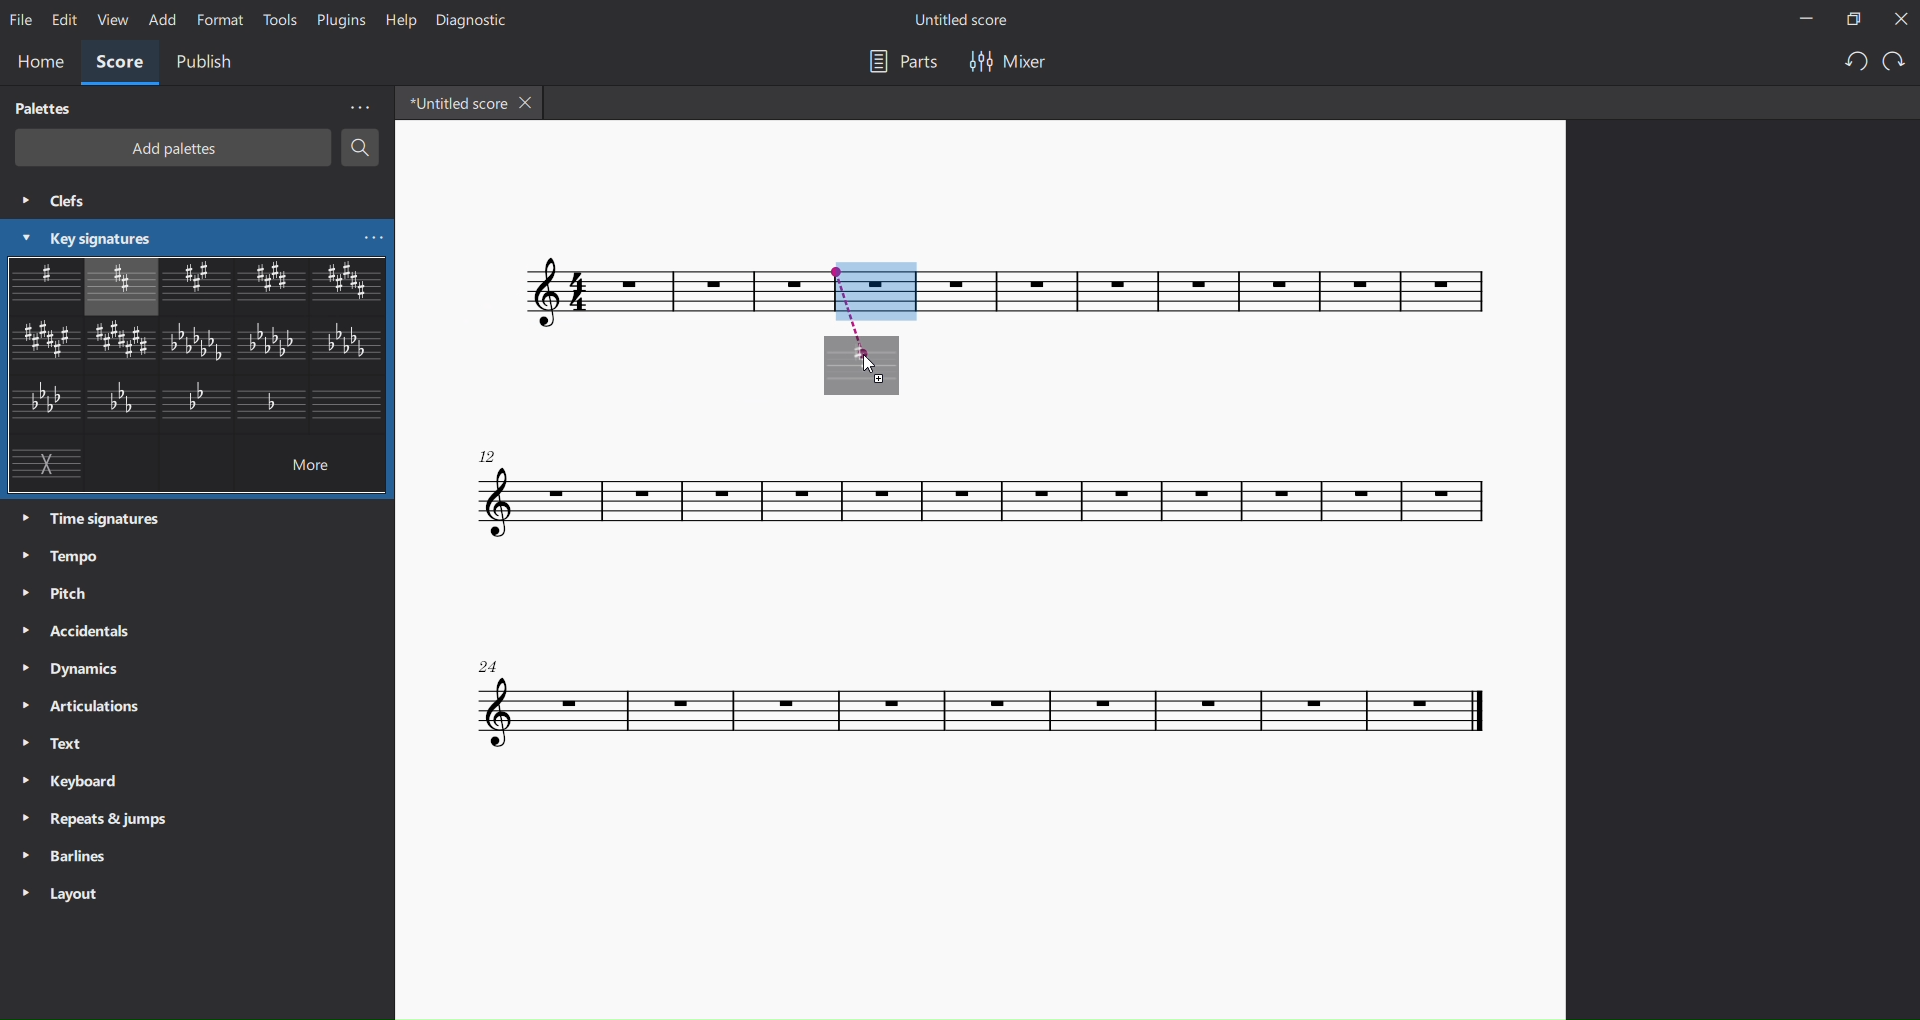 This screenshot has height=1020, width=1920. Describe the element at coordinates (360, 106) in the screenshot. I see `more` at that location.